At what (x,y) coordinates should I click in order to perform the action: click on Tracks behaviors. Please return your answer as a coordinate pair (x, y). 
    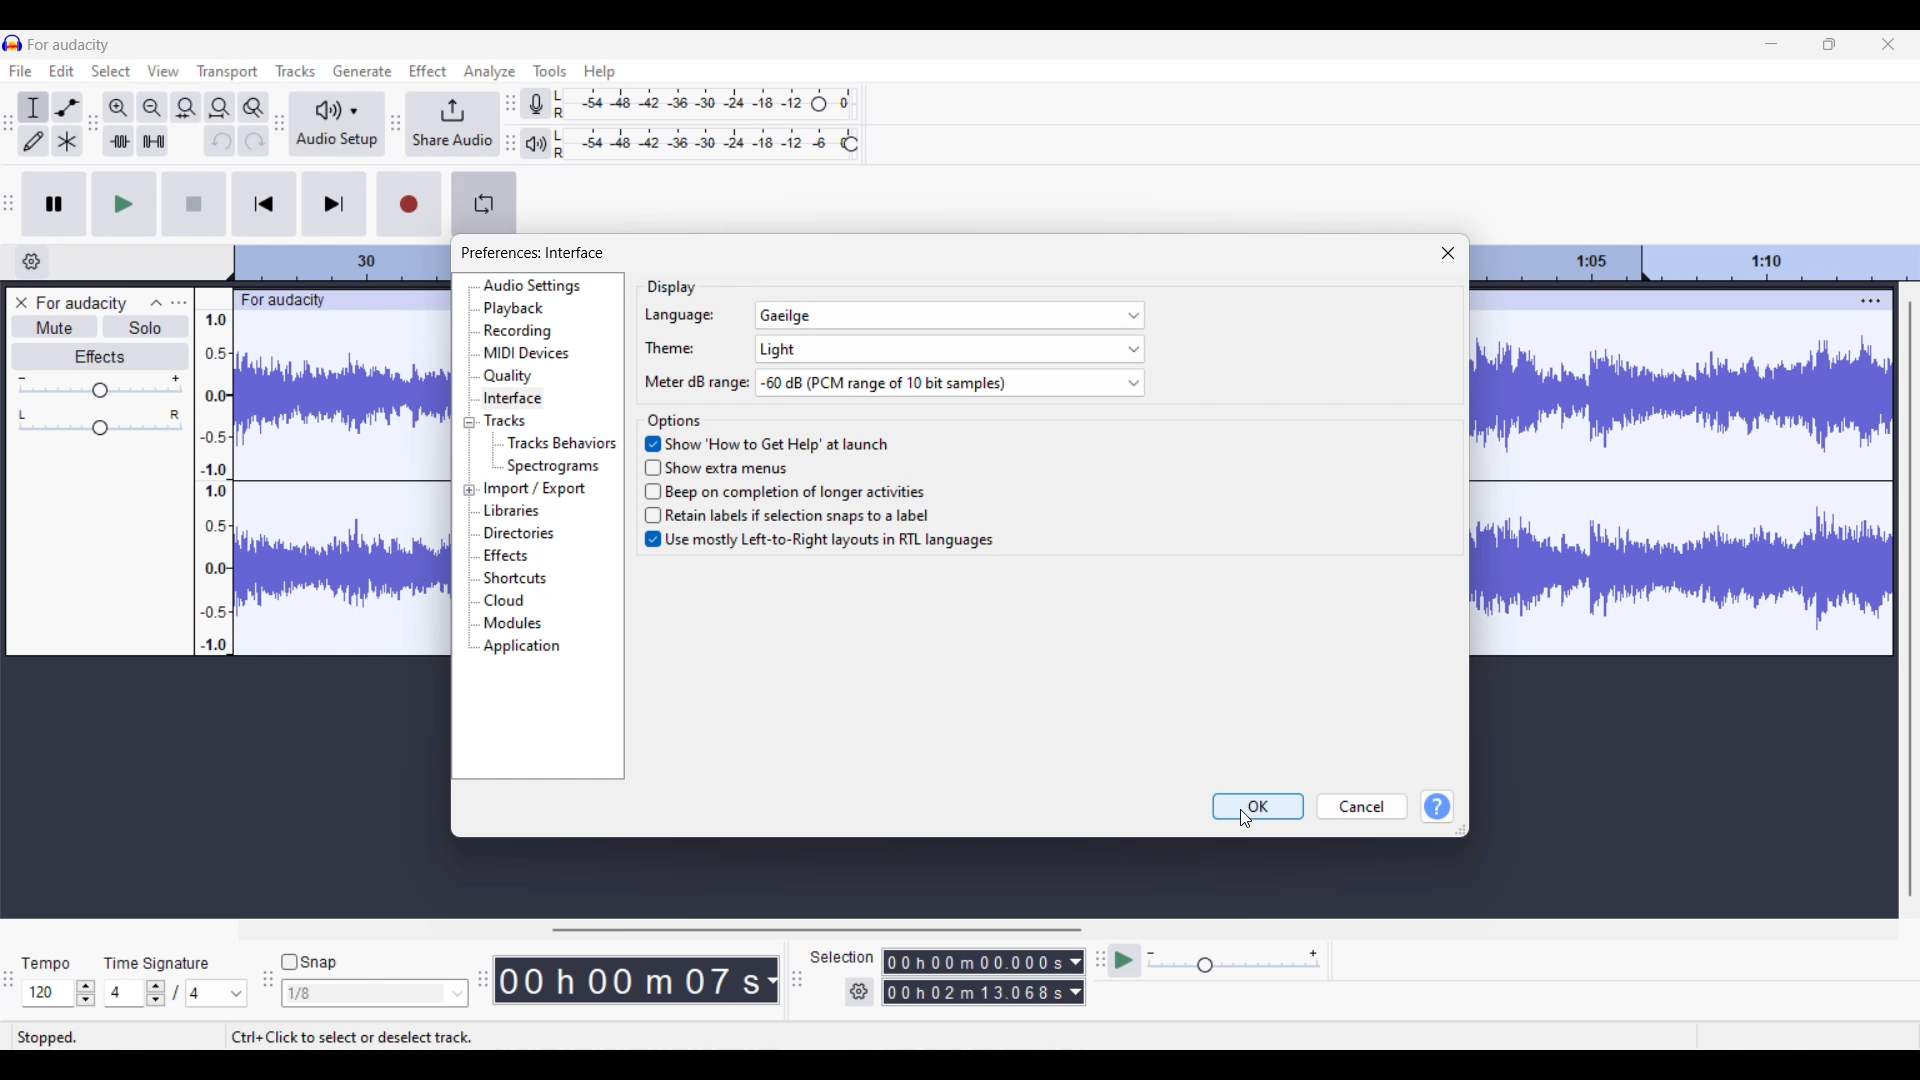
    Looking at the image, I should click on (561, 442).